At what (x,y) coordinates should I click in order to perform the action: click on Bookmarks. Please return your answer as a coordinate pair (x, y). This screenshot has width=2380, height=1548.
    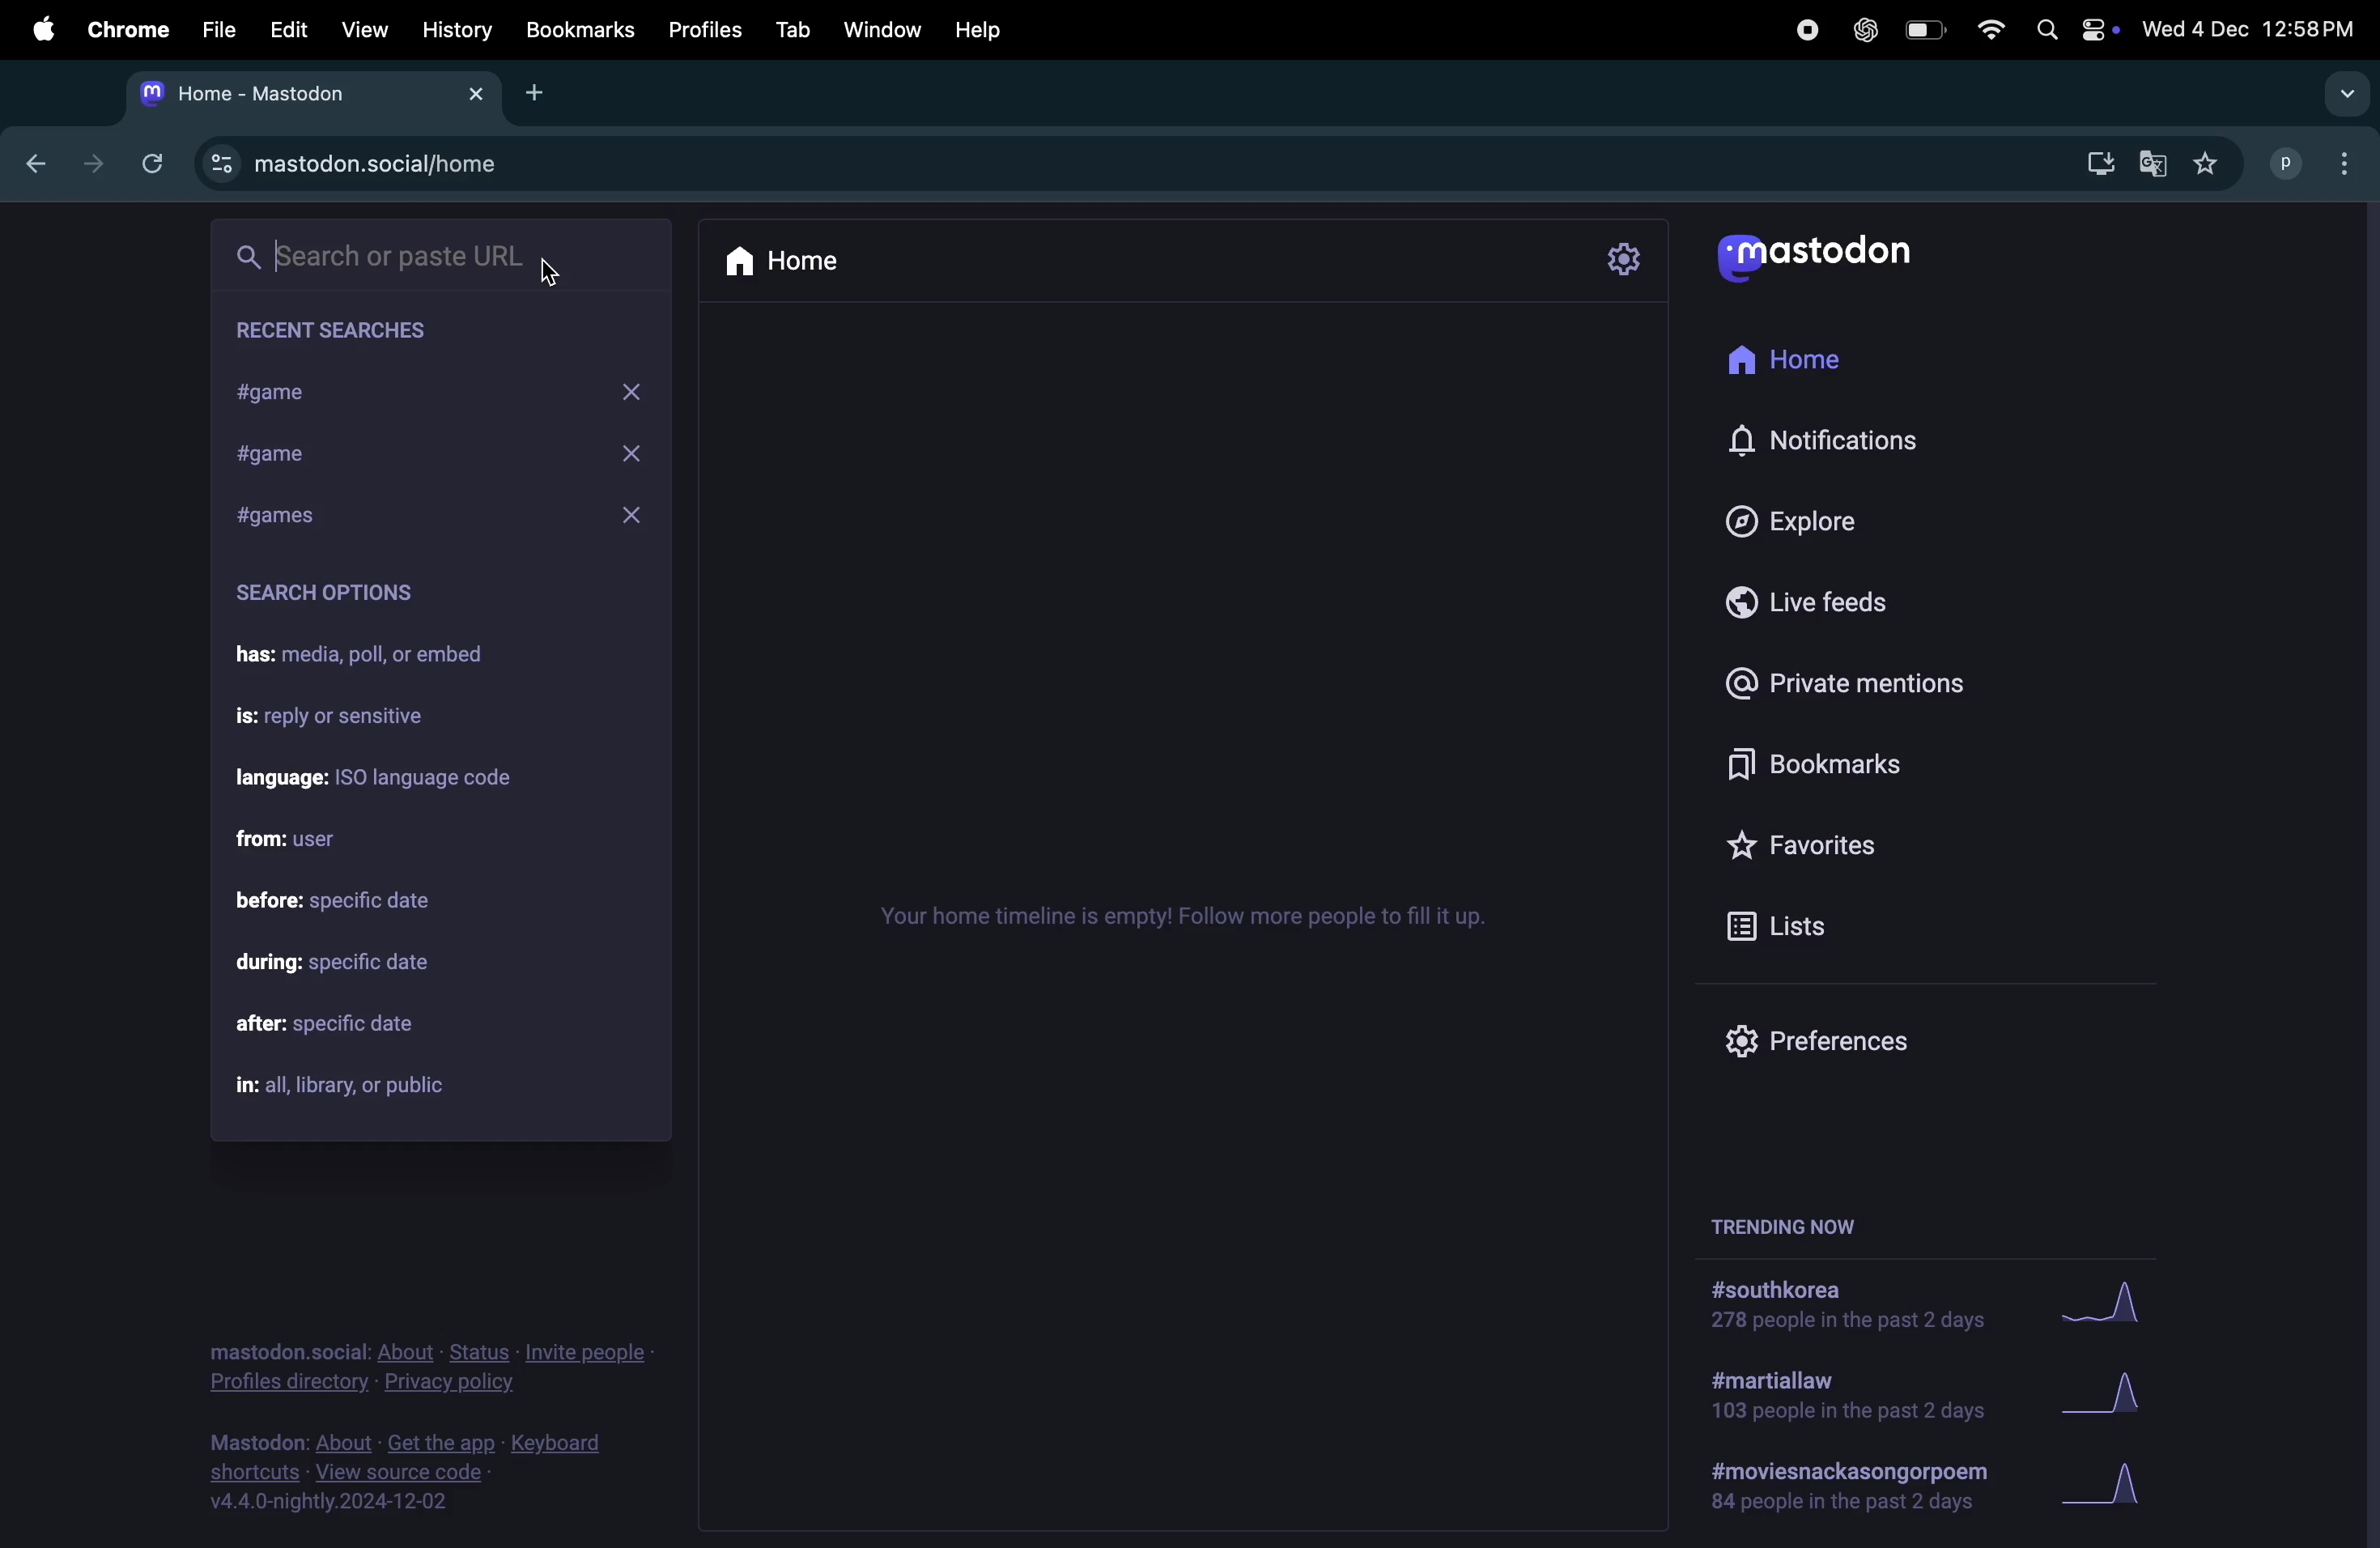
    Looking at the image, I should click on (1878, 767).